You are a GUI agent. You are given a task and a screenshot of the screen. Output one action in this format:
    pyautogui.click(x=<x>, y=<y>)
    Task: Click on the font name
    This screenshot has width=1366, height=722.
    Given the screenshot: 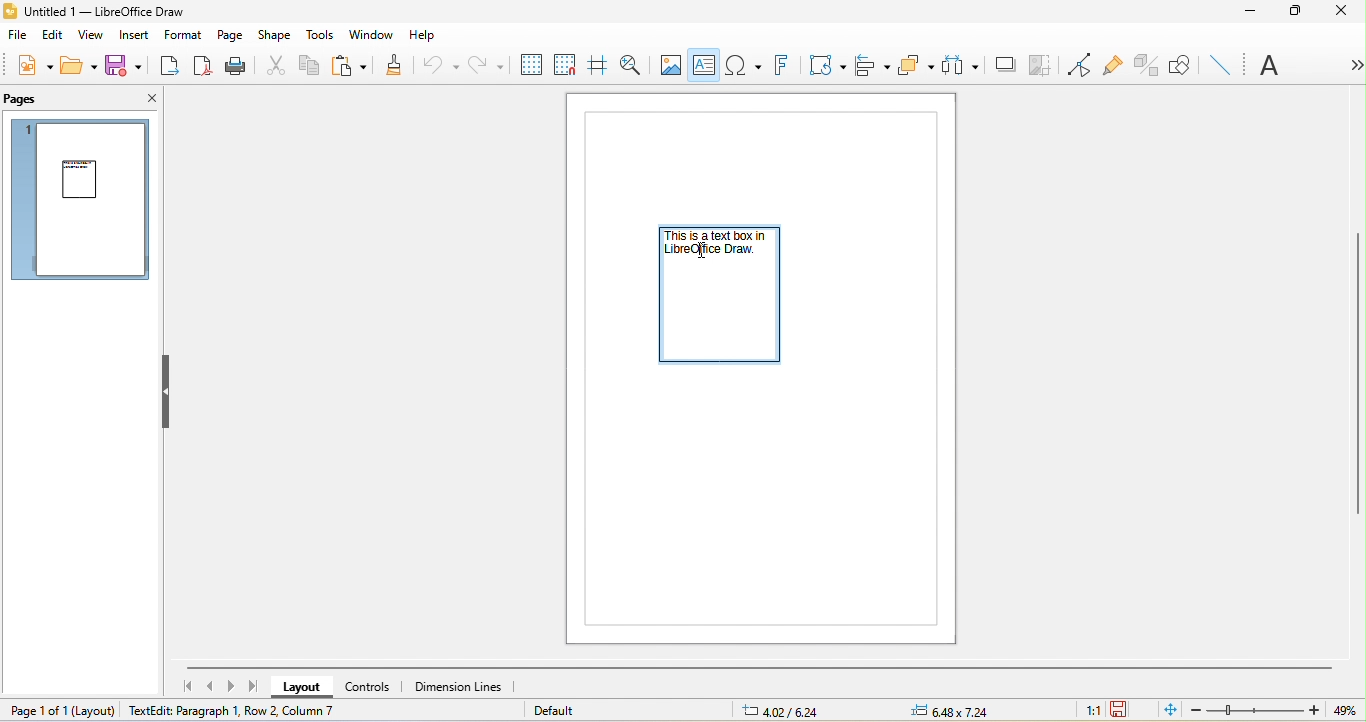 What is the action you would take?
    pyautogui.click(x=1262, y=63)
    